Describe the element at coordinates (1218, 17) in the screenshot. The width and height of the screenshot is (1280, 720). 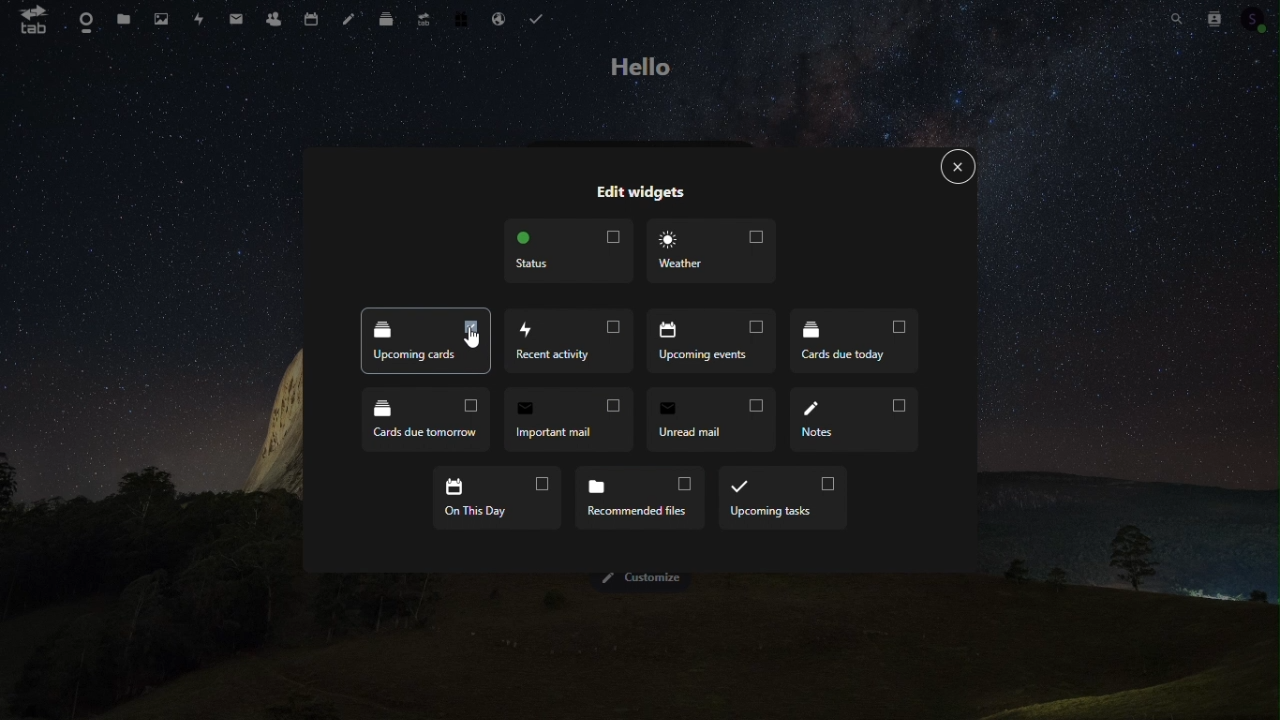
I see `Contacts` at that location.